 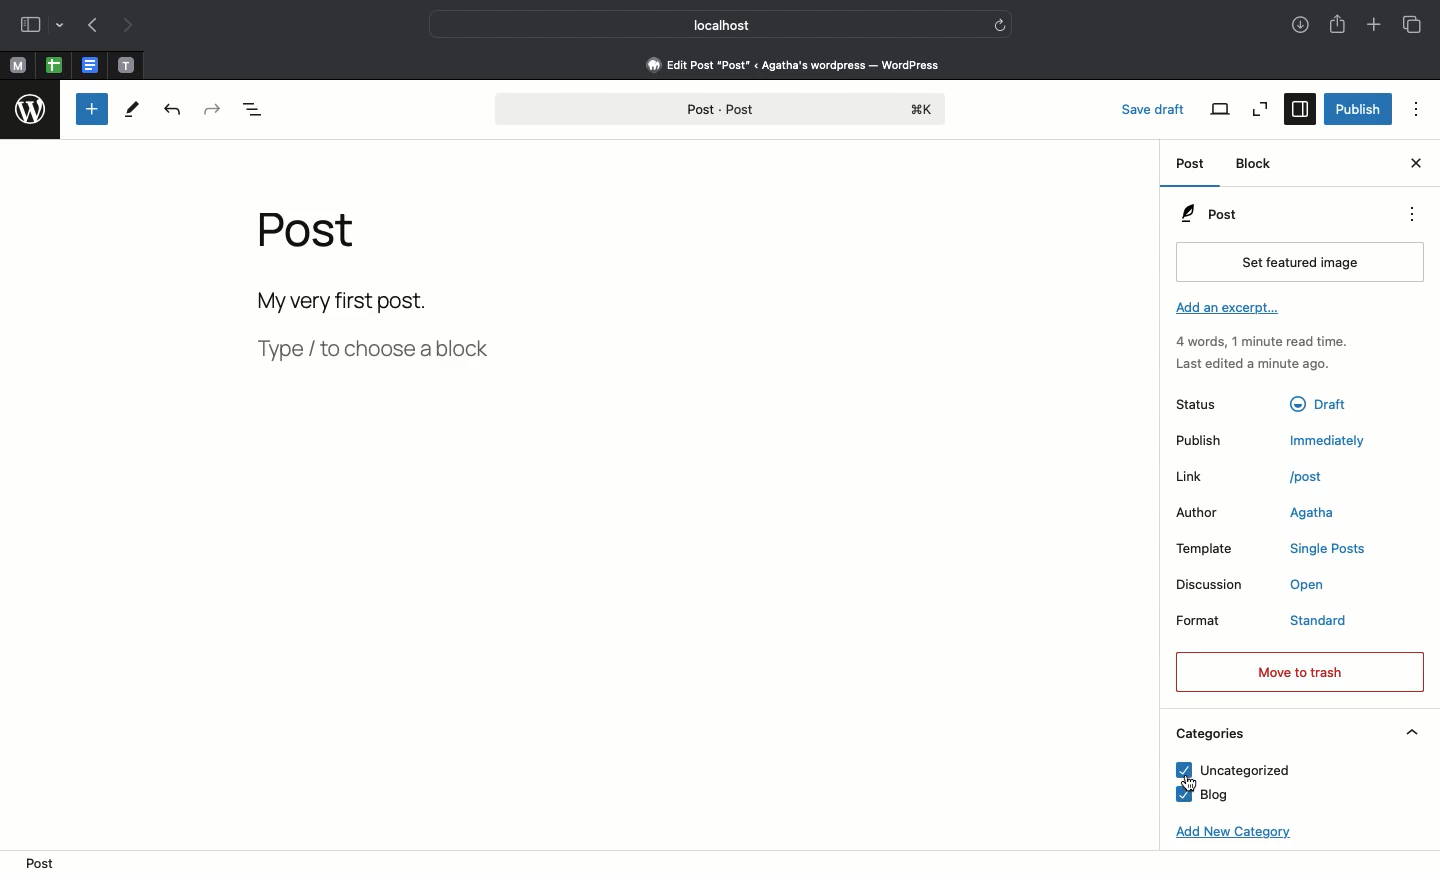 What do you see at coordinates (31, 112) in the screenshot?
I see `Wordpress` at bounding box center [31, 112].